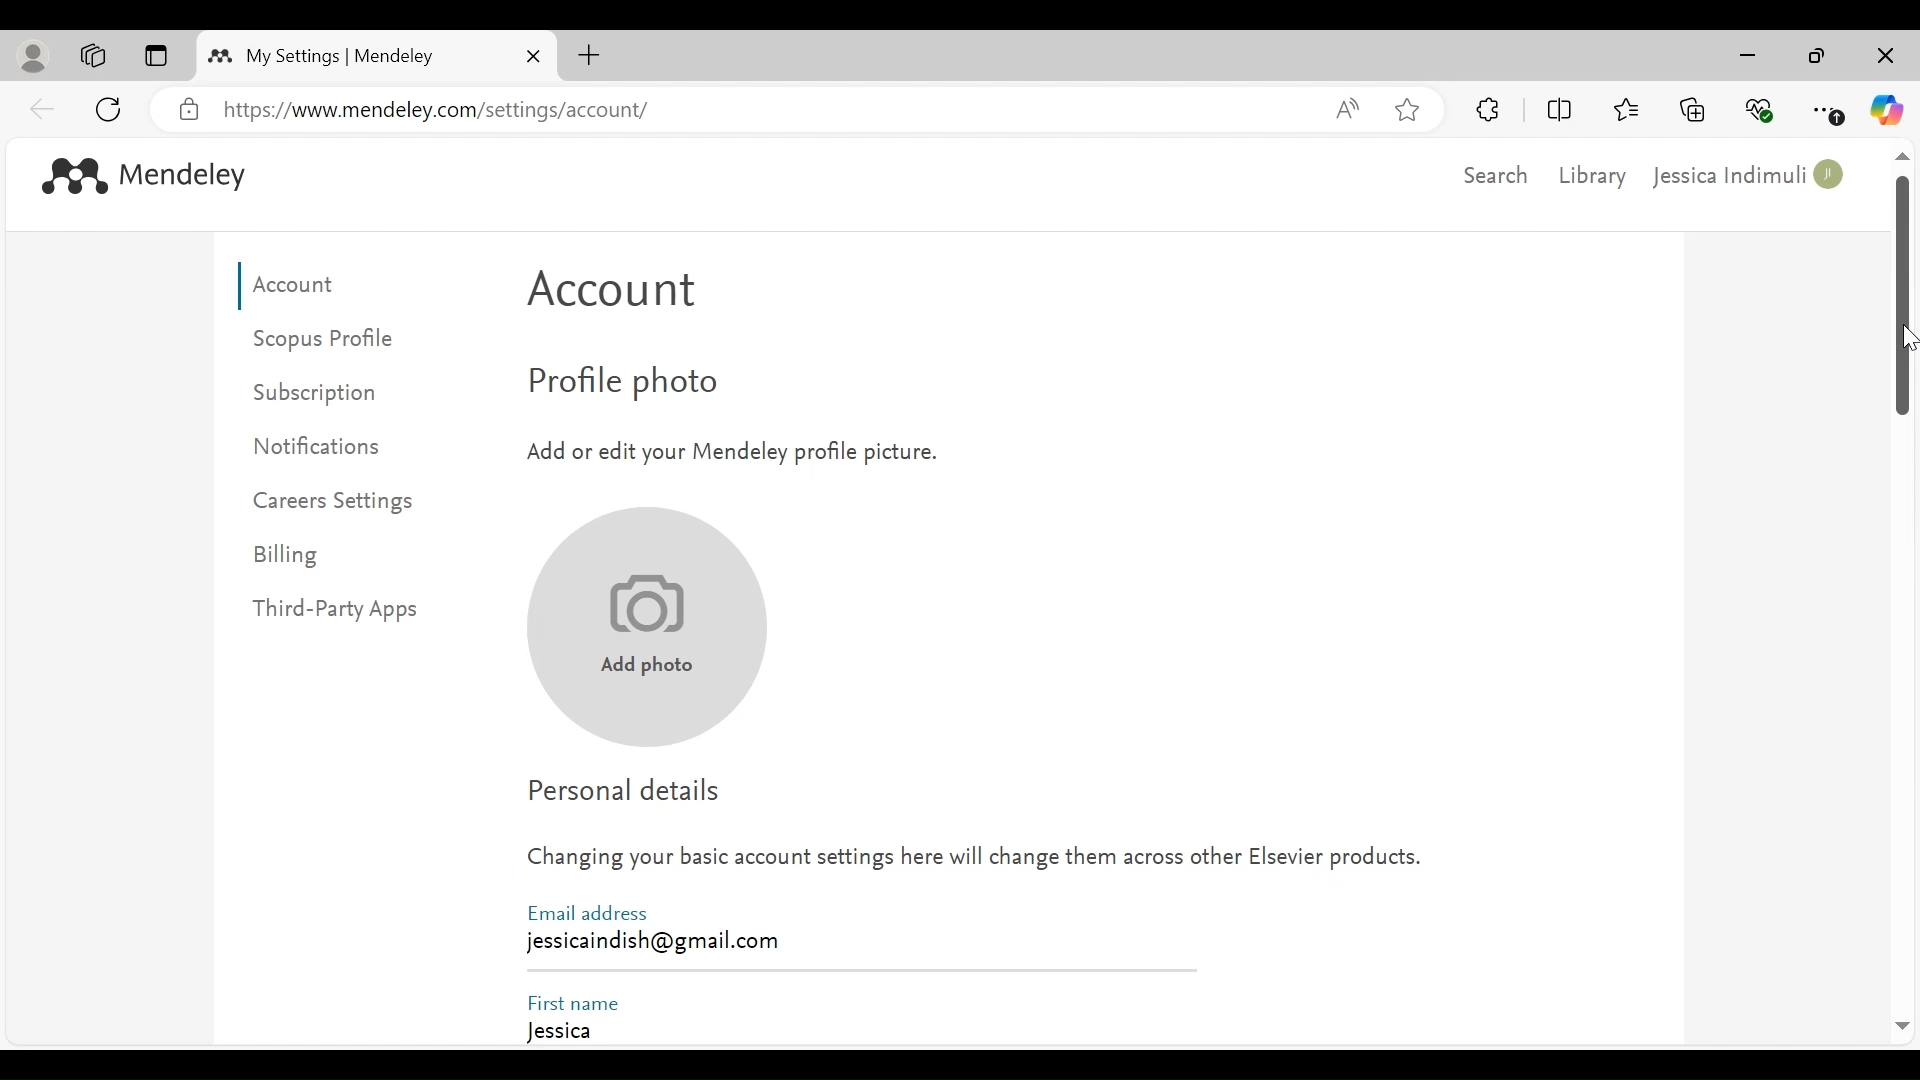 The height and width of the screenshot is (1080, 1920). What do you see at coordinates (187, 178) in the screenshot?
I see `Mendeley` at bounding box center [187, 178].